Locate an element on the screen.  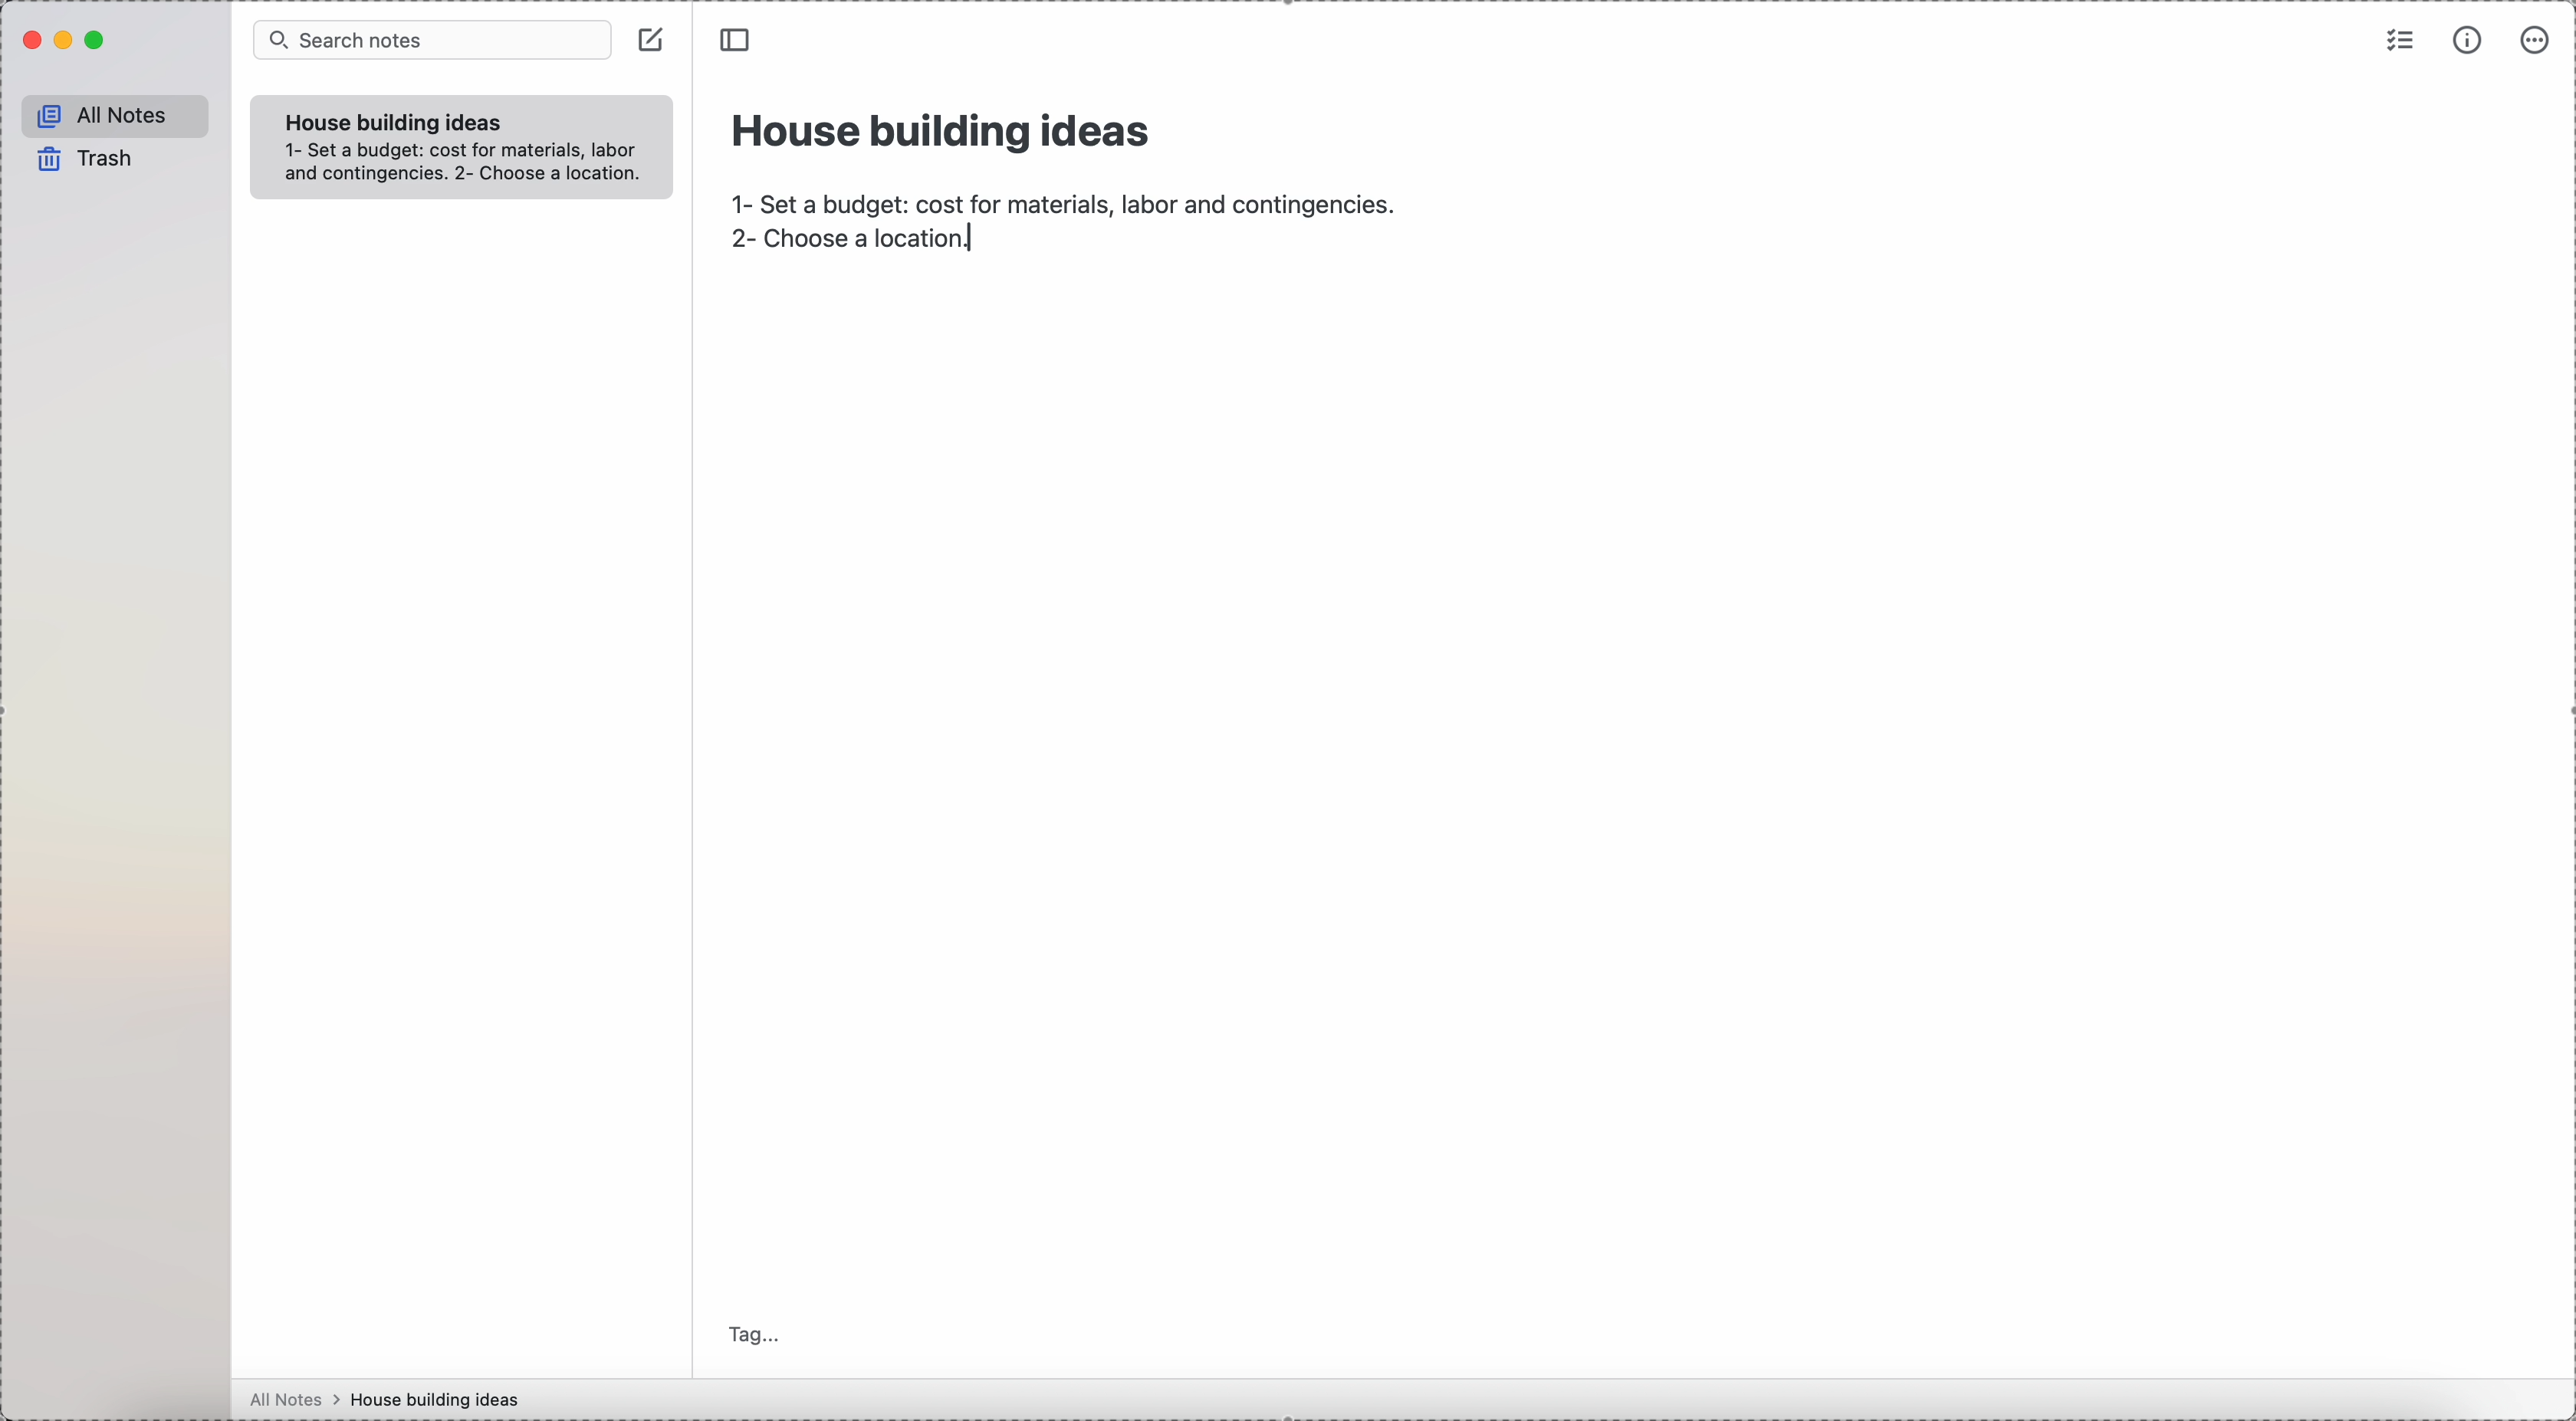
1-set a budget:cost for material,labor and contingencies is located at coordinates (1061, 198).